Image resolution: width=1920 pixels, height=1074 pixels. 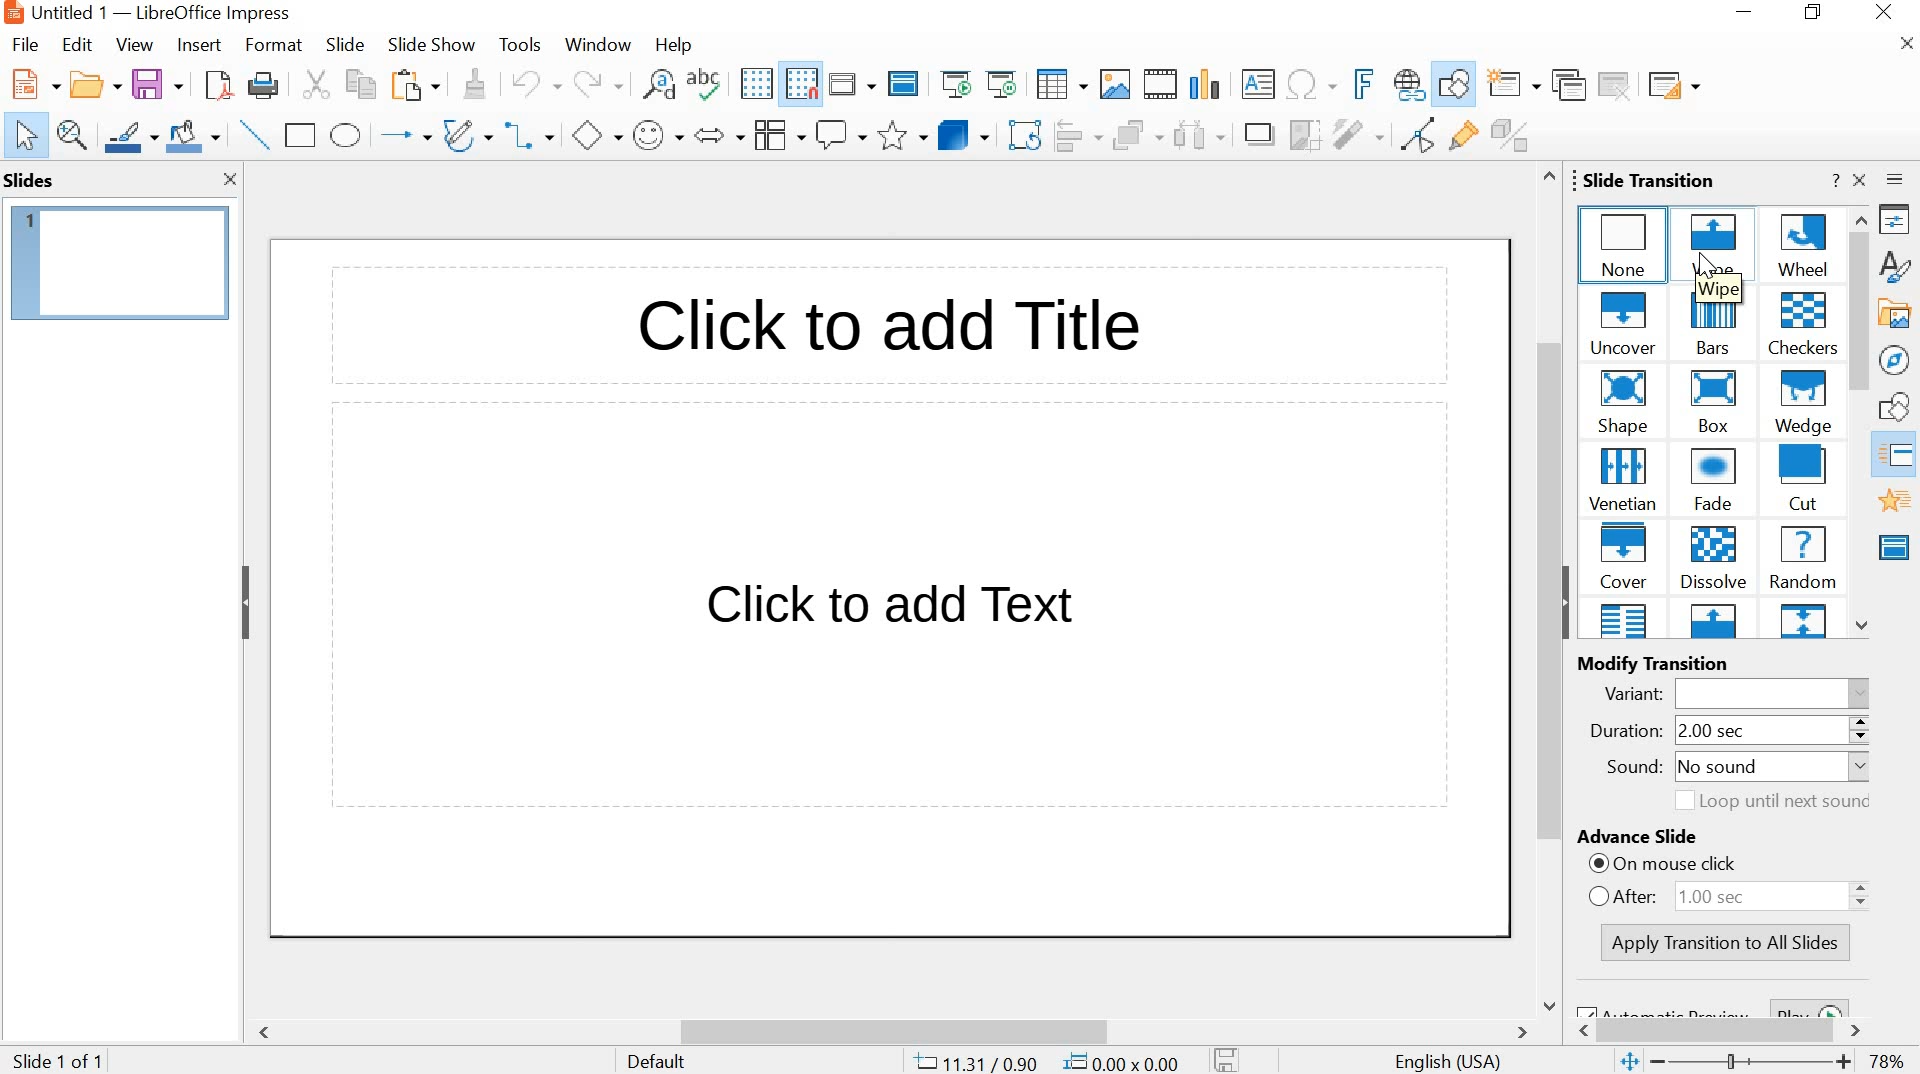 I want to click on scrollbar, so click(x=1862, y=422).